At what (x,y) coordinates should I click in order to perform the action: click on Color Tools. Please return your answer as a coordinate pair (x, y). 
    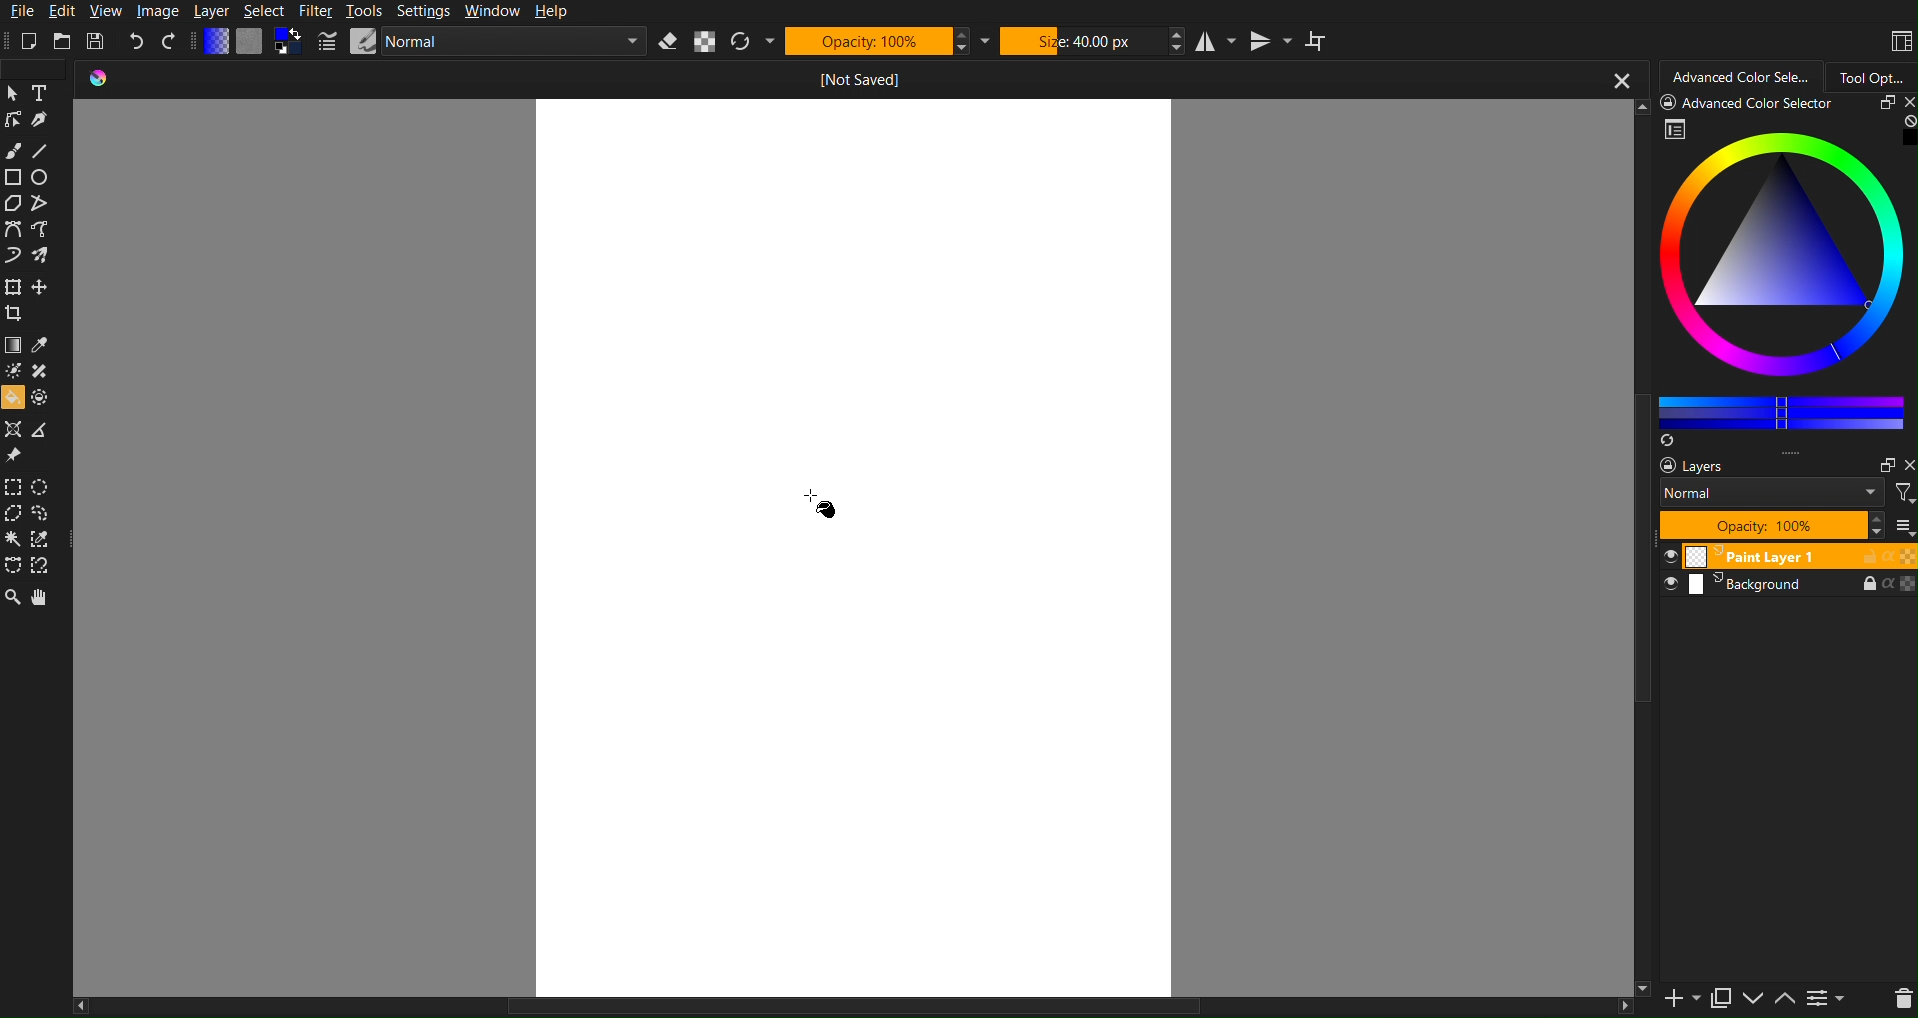
    Looking at the image, I should click on (35, 369).